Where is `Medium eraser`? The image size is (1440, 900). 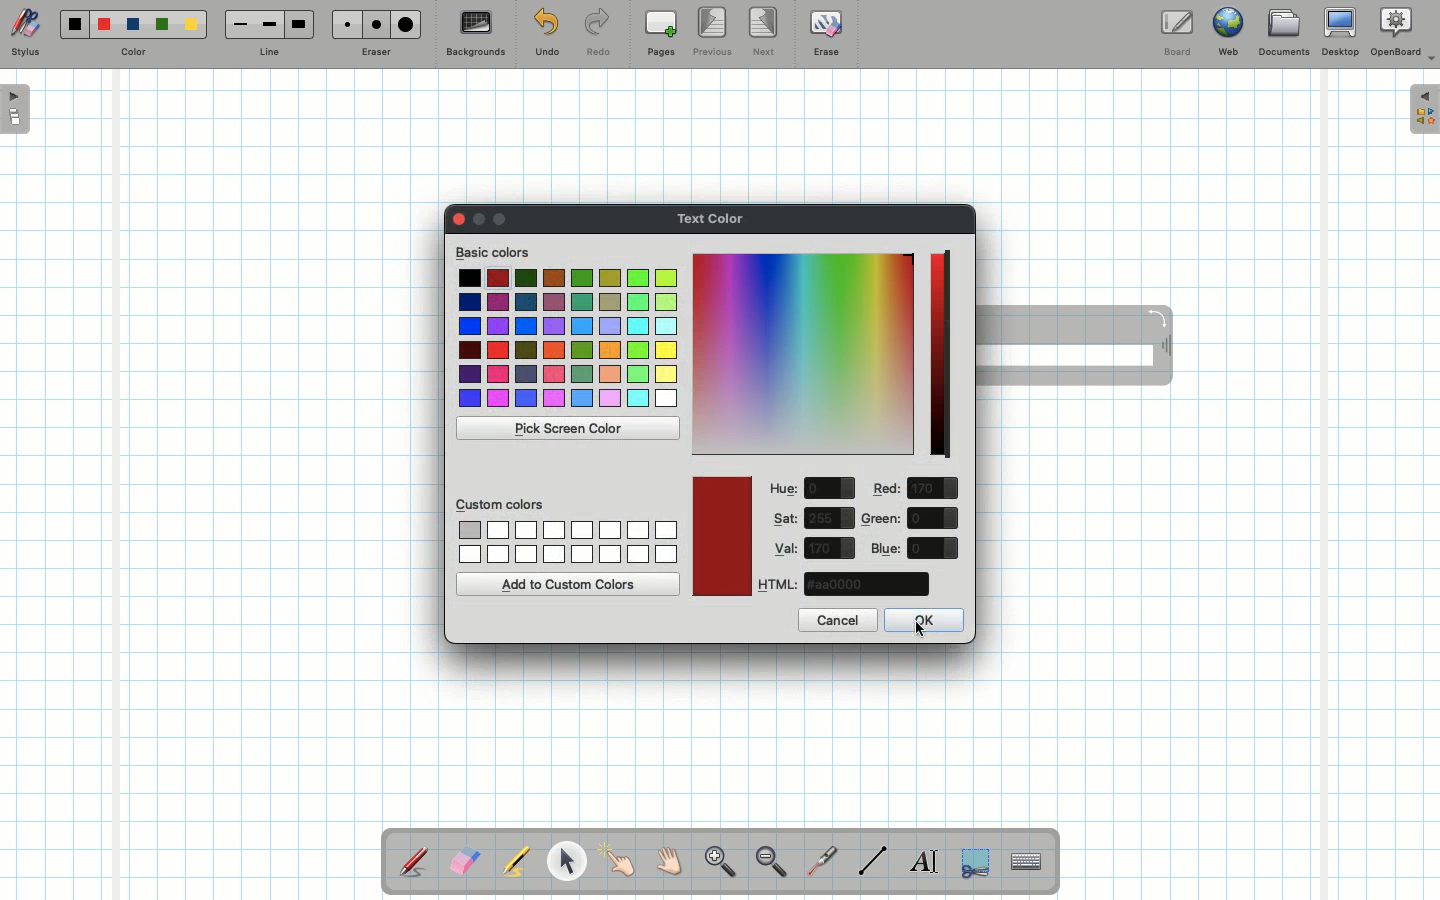
Medium eraser is located at coordinates (373, 24).